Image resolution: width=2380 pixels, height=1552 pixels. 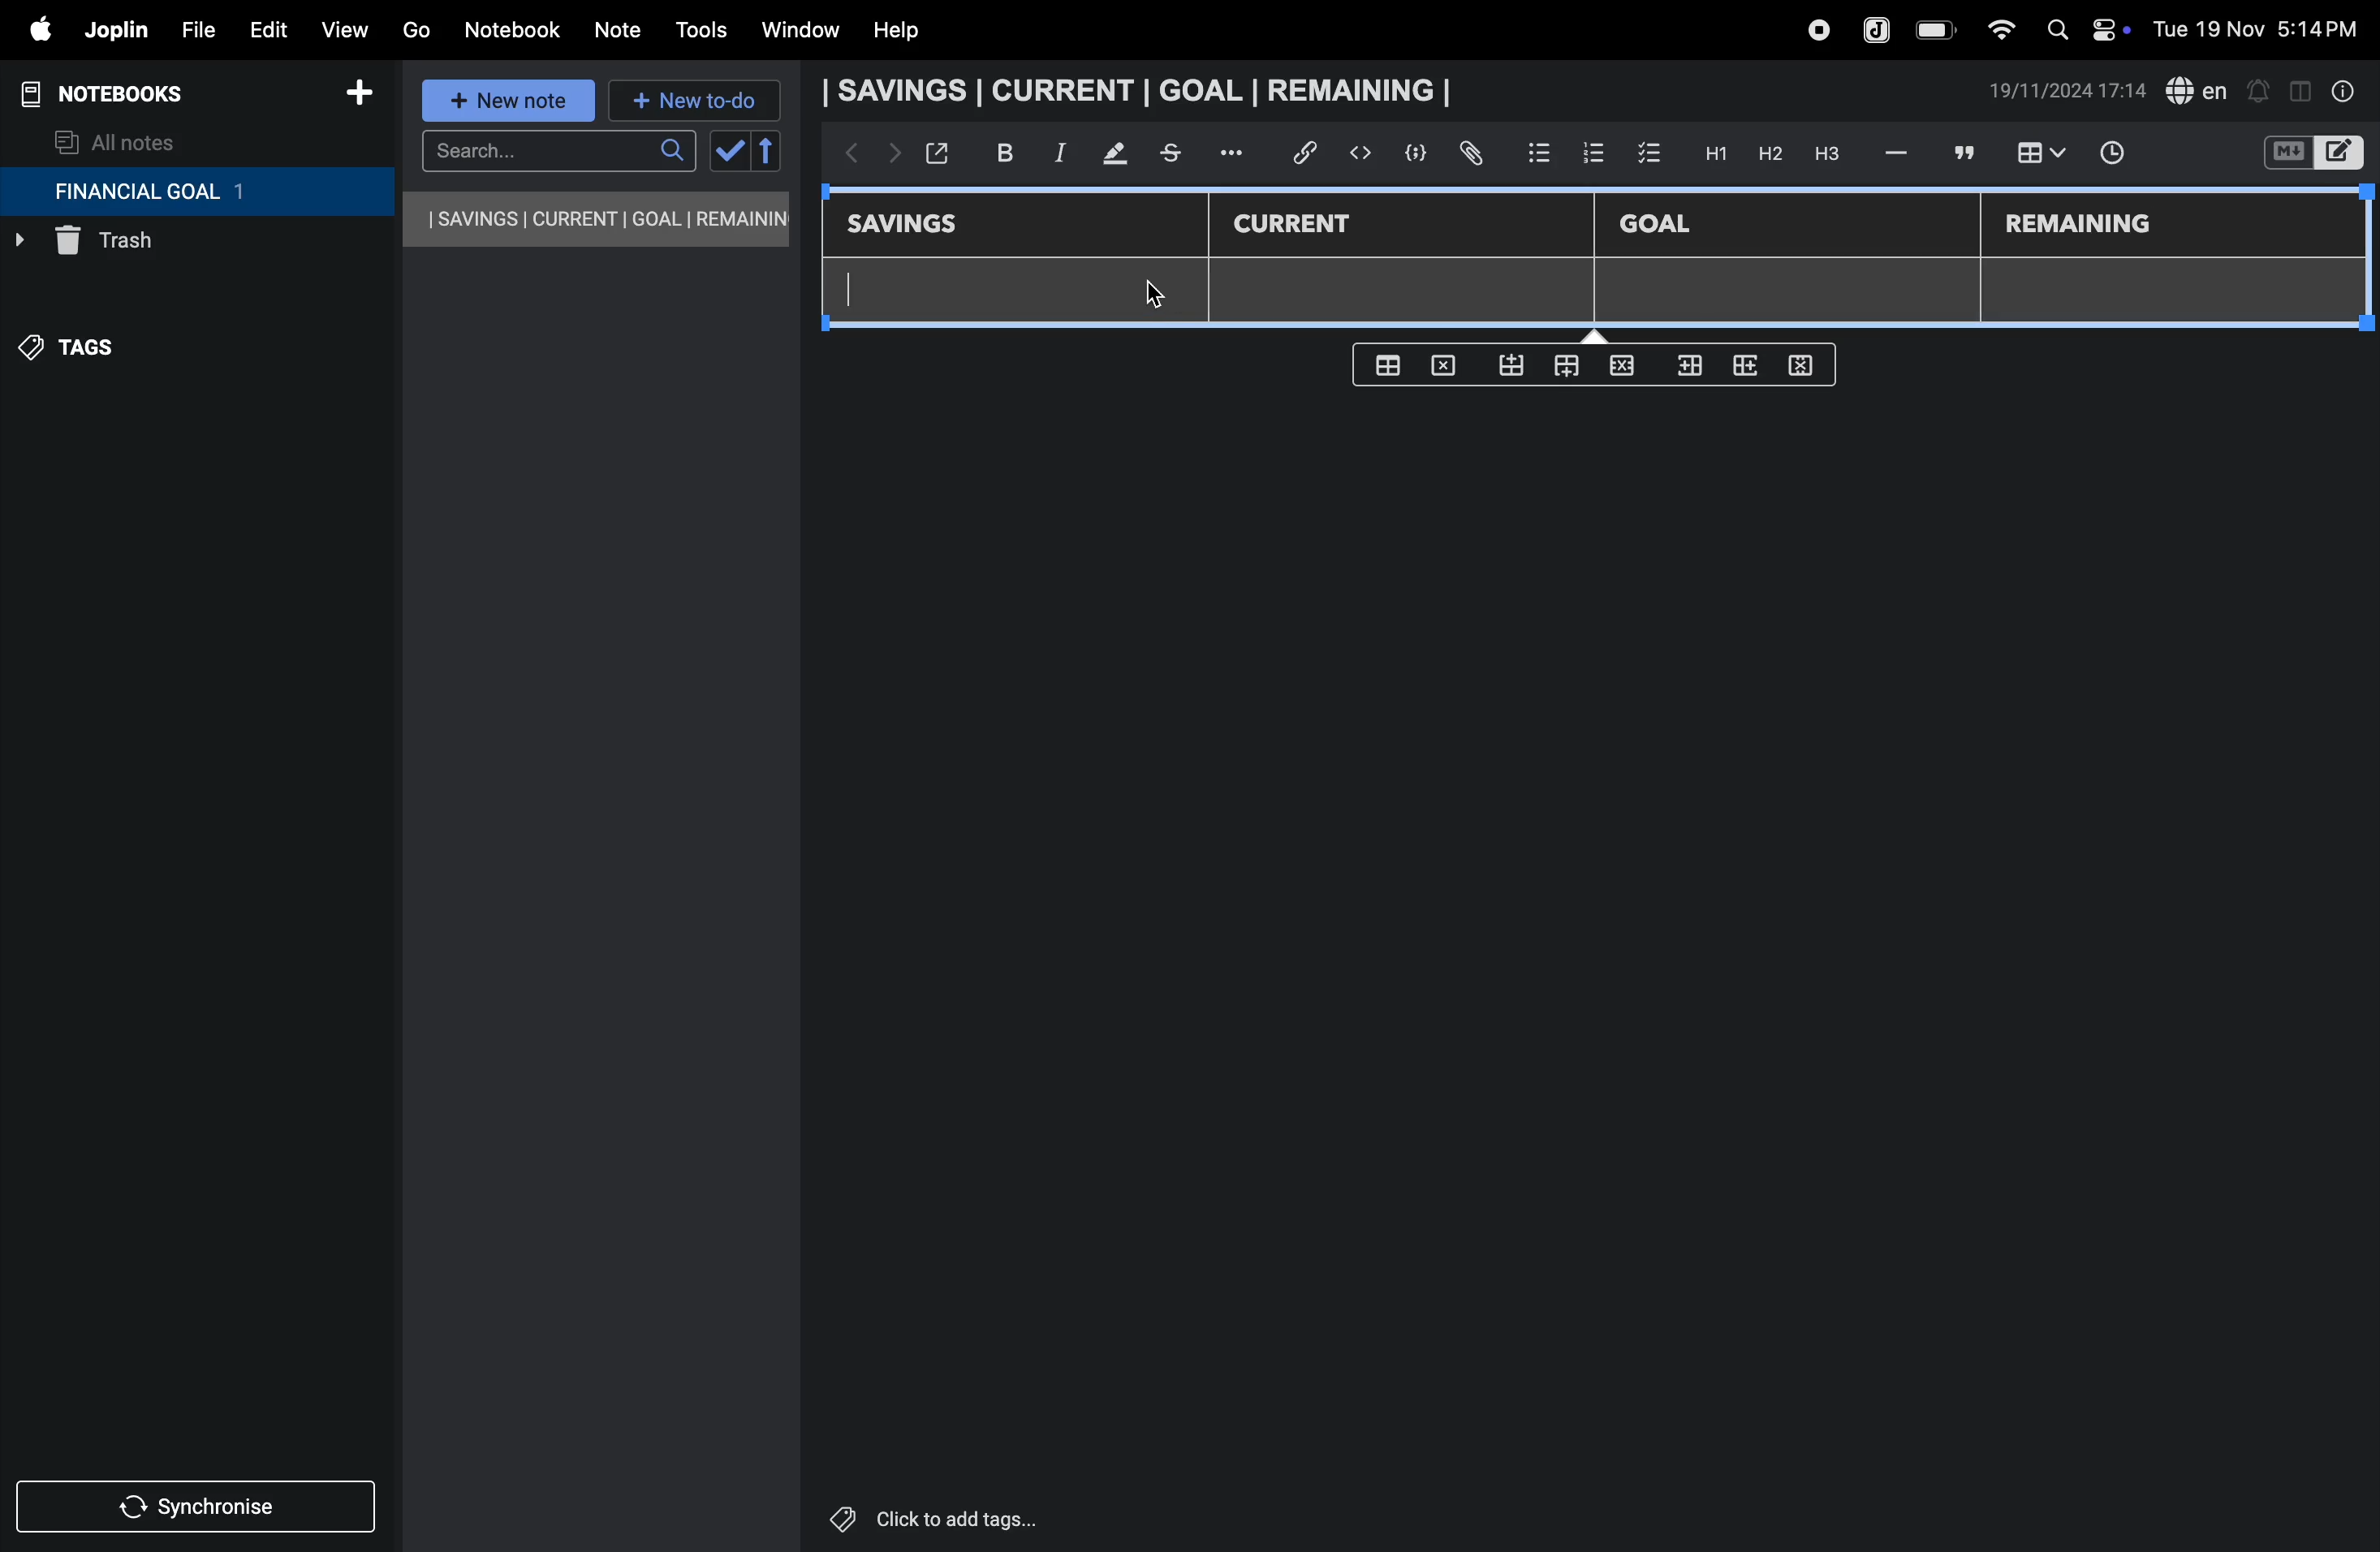 I want to click on switch editor, so click(x=2311, y=153).